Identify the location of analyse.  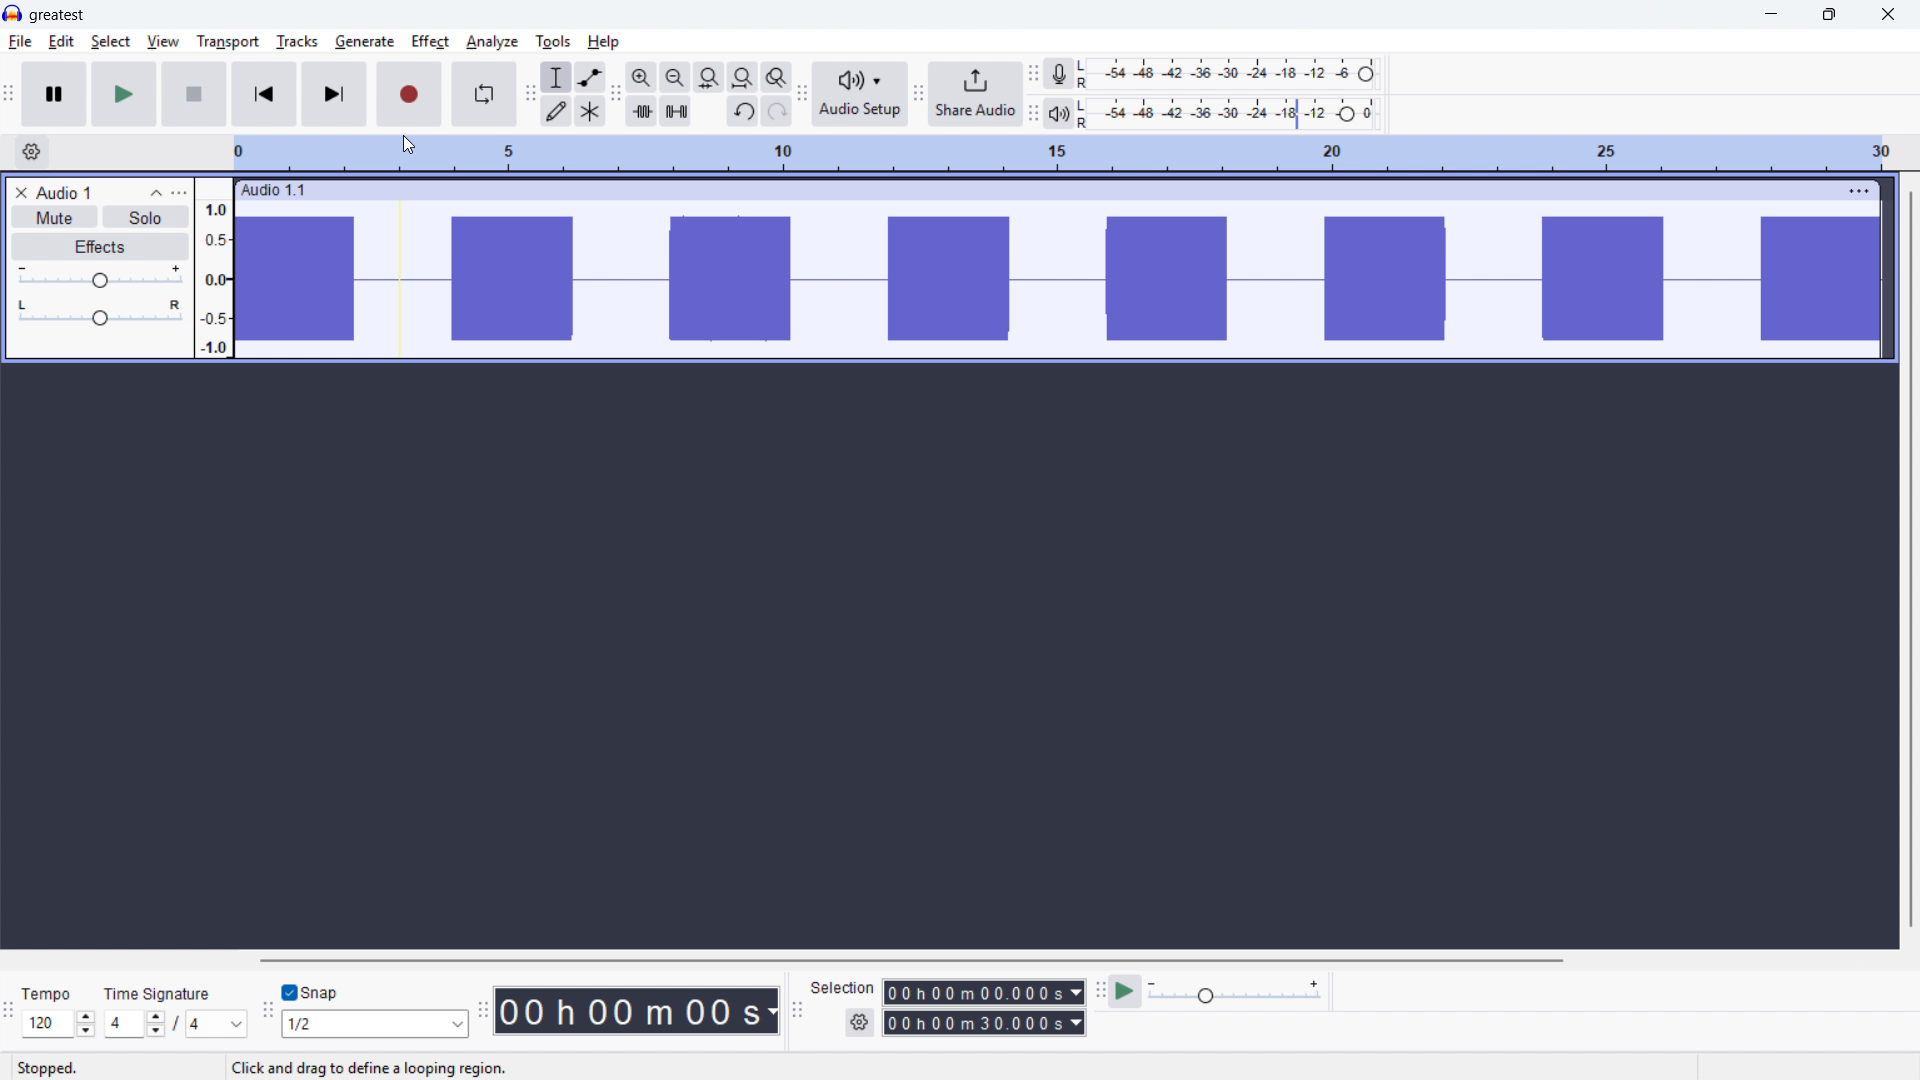
(493, 42).